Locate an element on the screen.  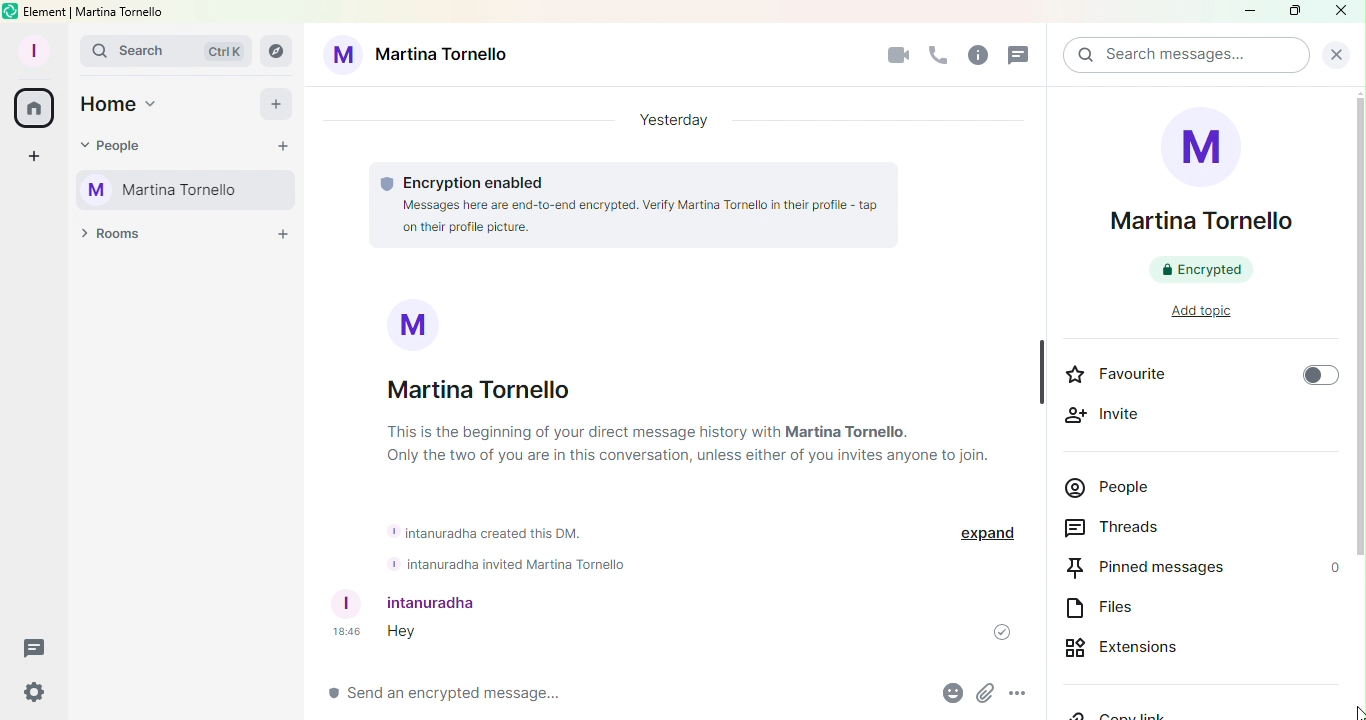
Add topic is located at coordinates (1203, 311).